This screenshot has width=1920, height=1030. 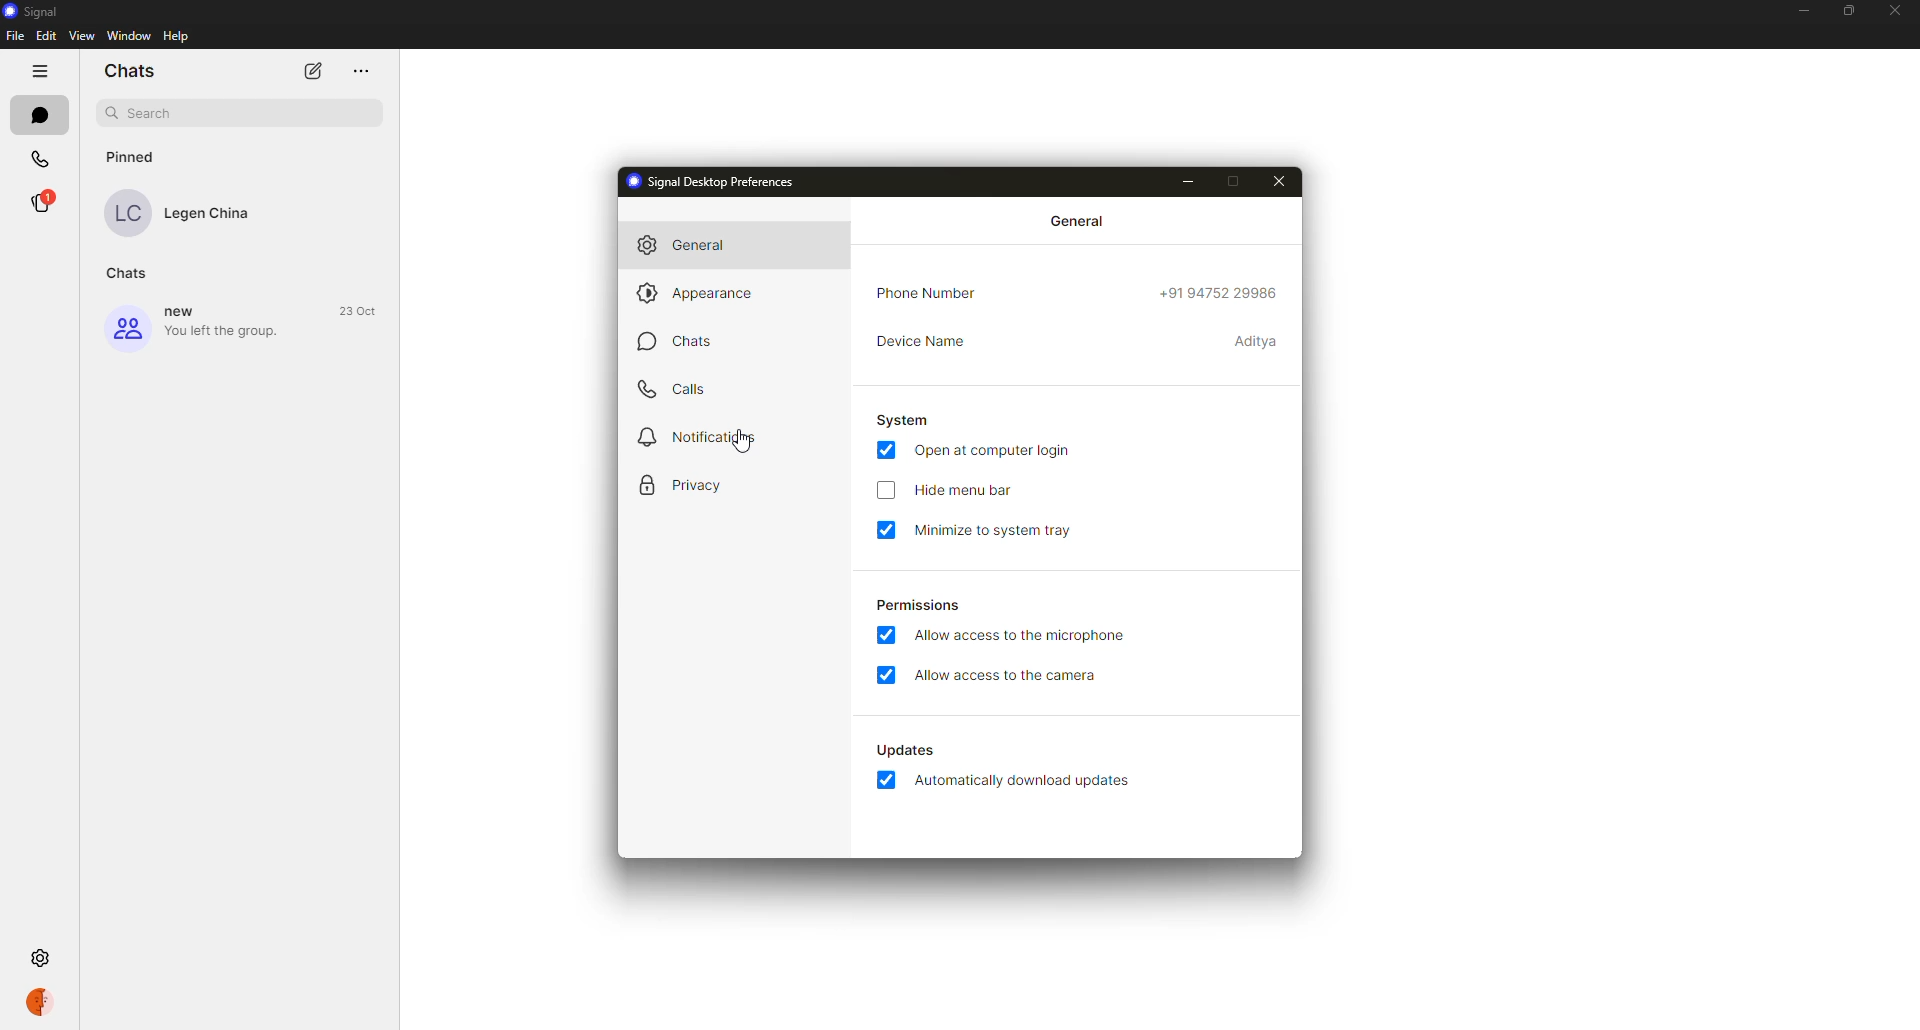 What do you see at coordinates (885, 779) in the screenshot?
I see `selected` at bounding box center [885, 779].